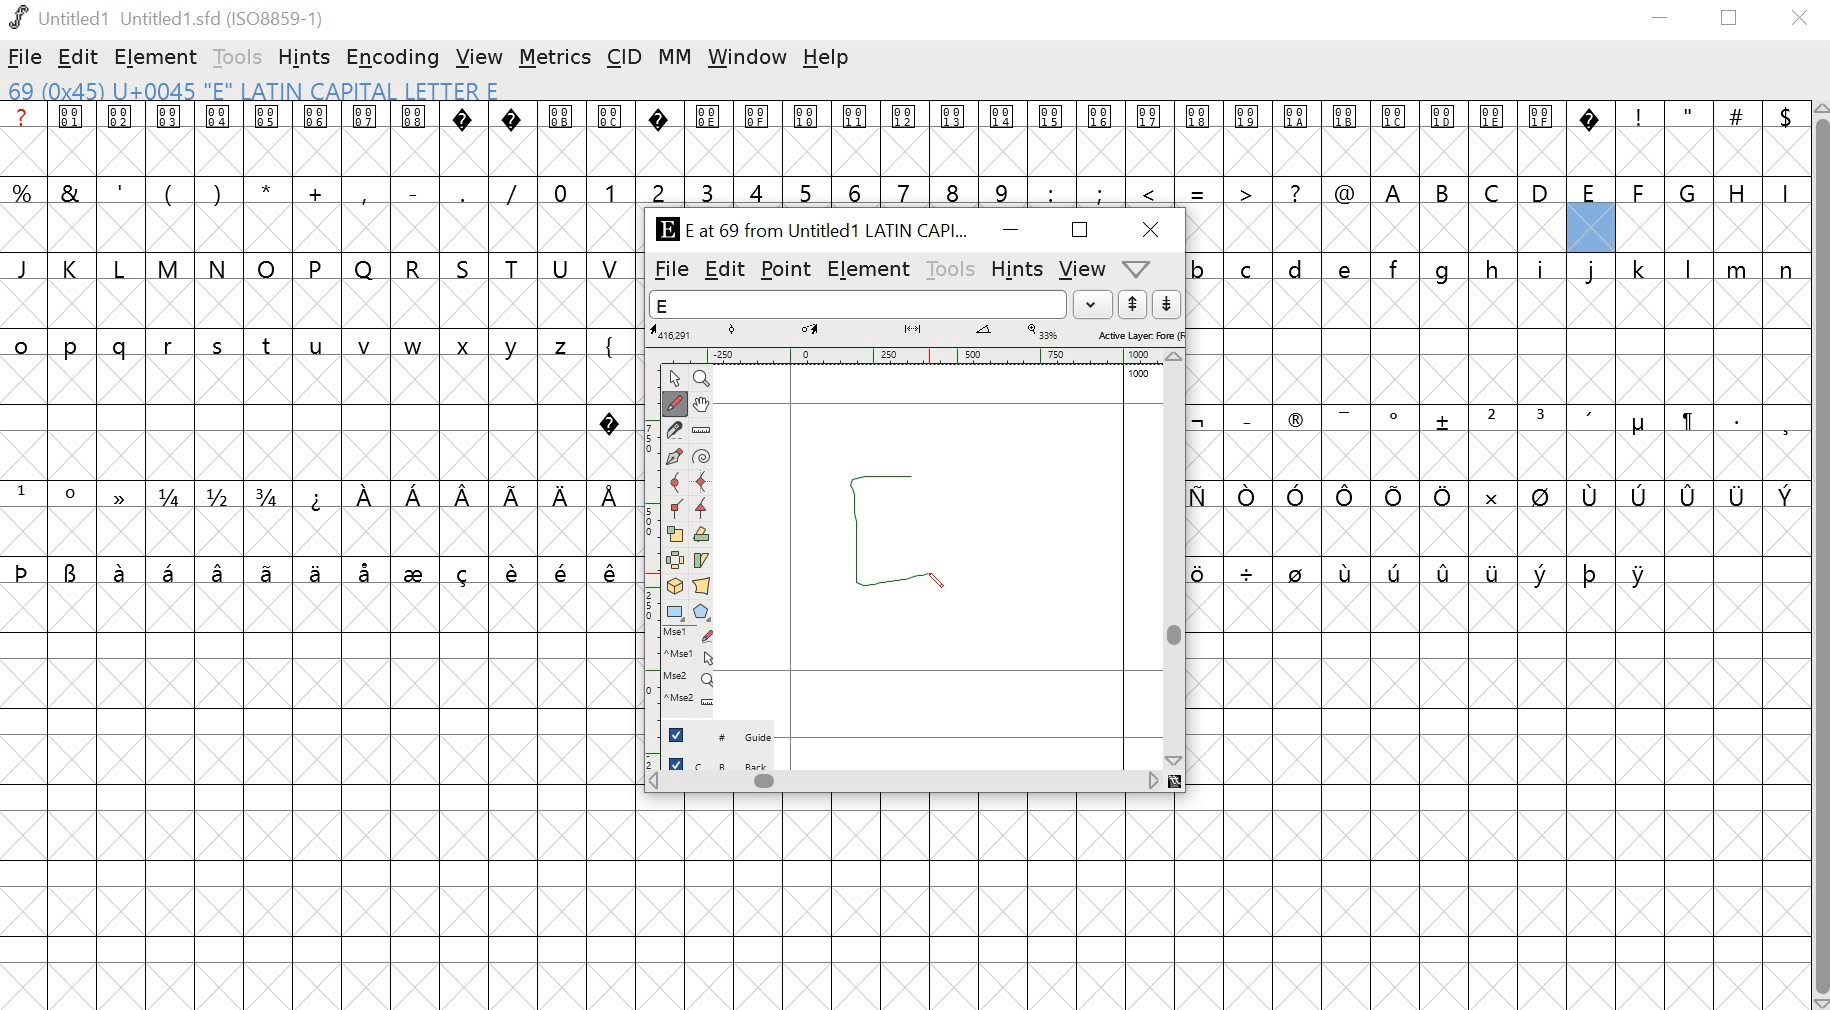 The height and width of the screenshot is (1010, 1830). Describe the element at coordinates (902, 522) in the screenshot. I see `drawing glyph` at that location.